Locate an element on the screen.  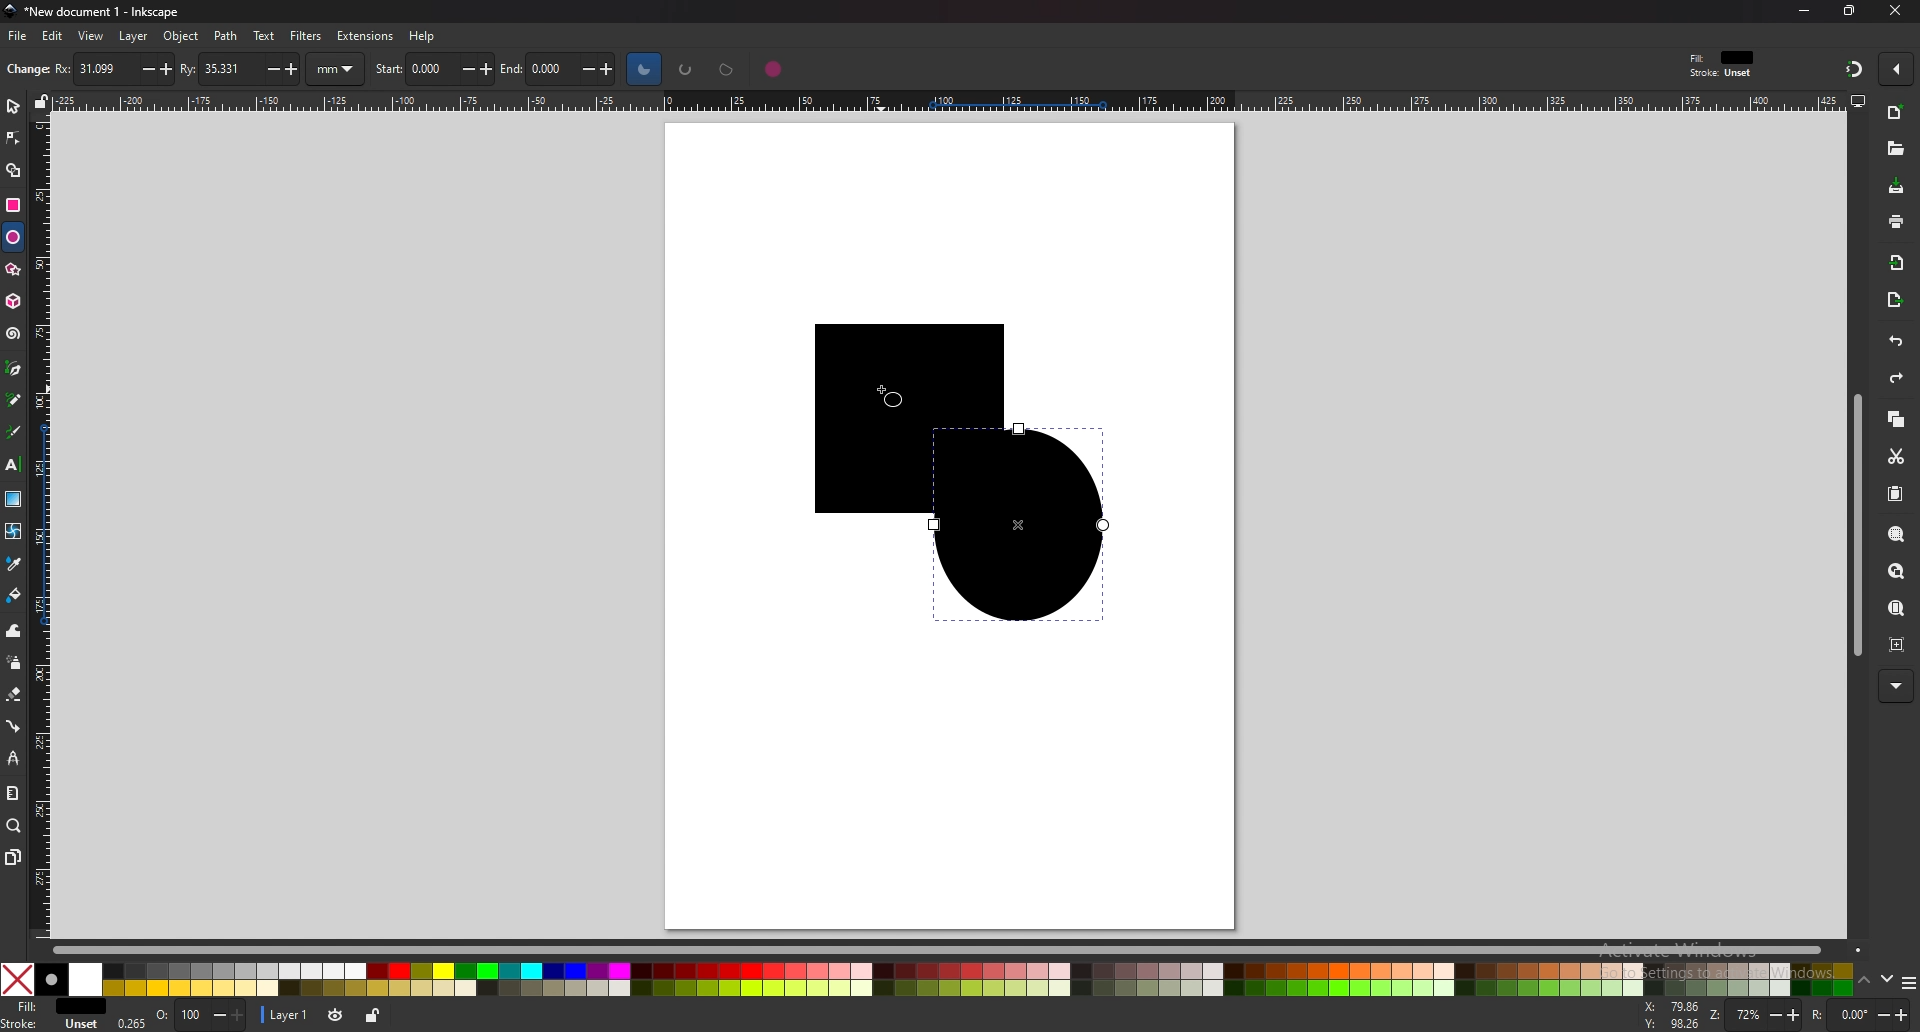
stroke is located at coordinates (53, 1025).